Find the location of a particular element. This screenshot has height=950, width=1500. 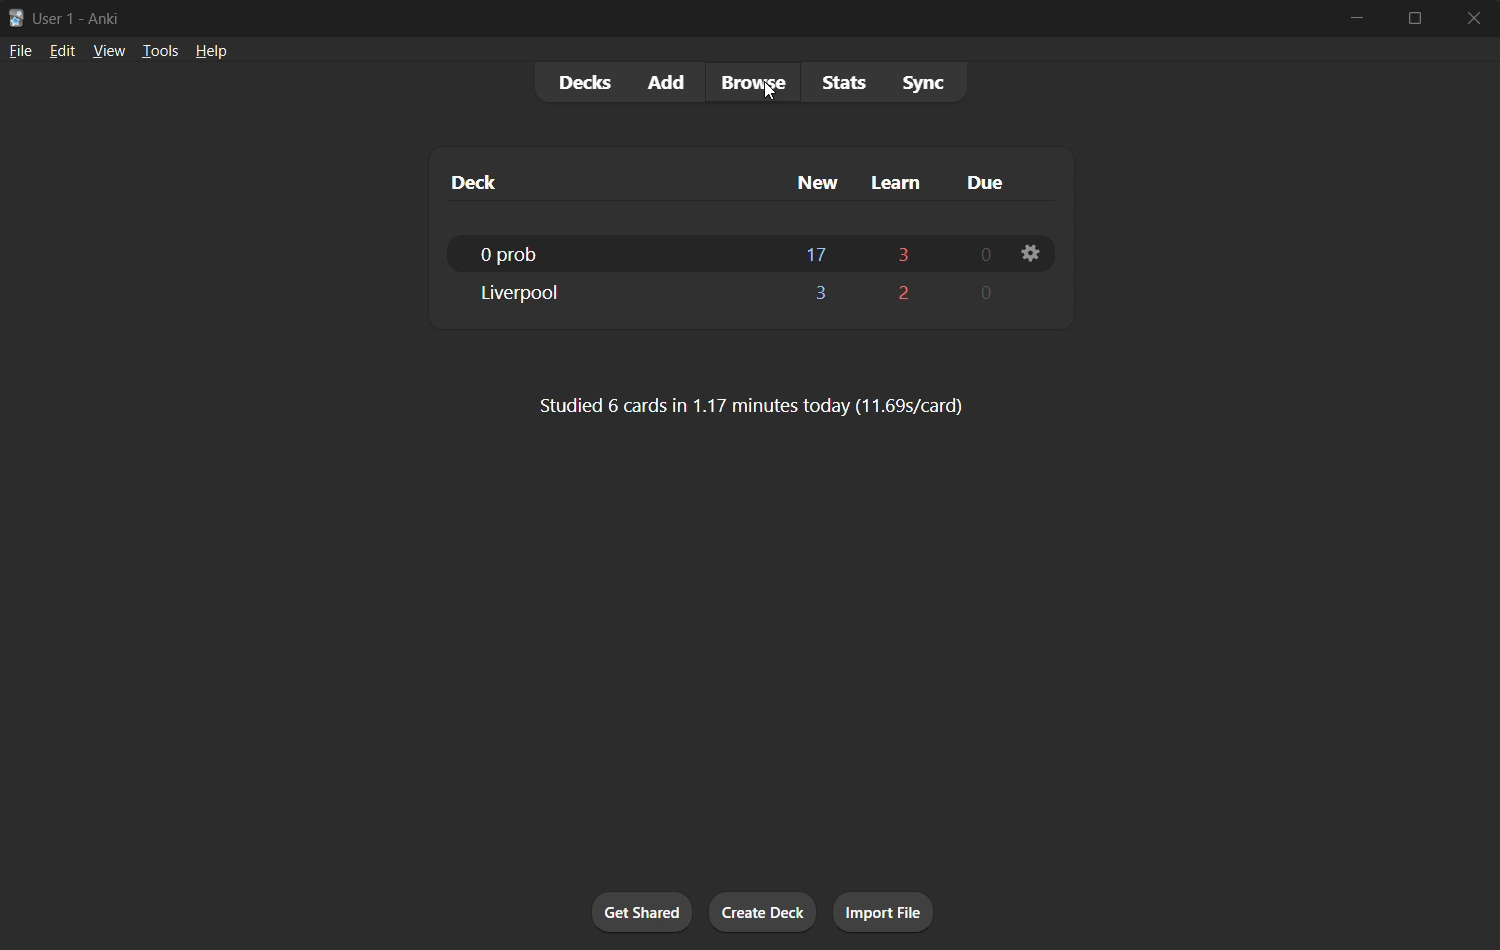

2 is located at coordinates (904, 296).